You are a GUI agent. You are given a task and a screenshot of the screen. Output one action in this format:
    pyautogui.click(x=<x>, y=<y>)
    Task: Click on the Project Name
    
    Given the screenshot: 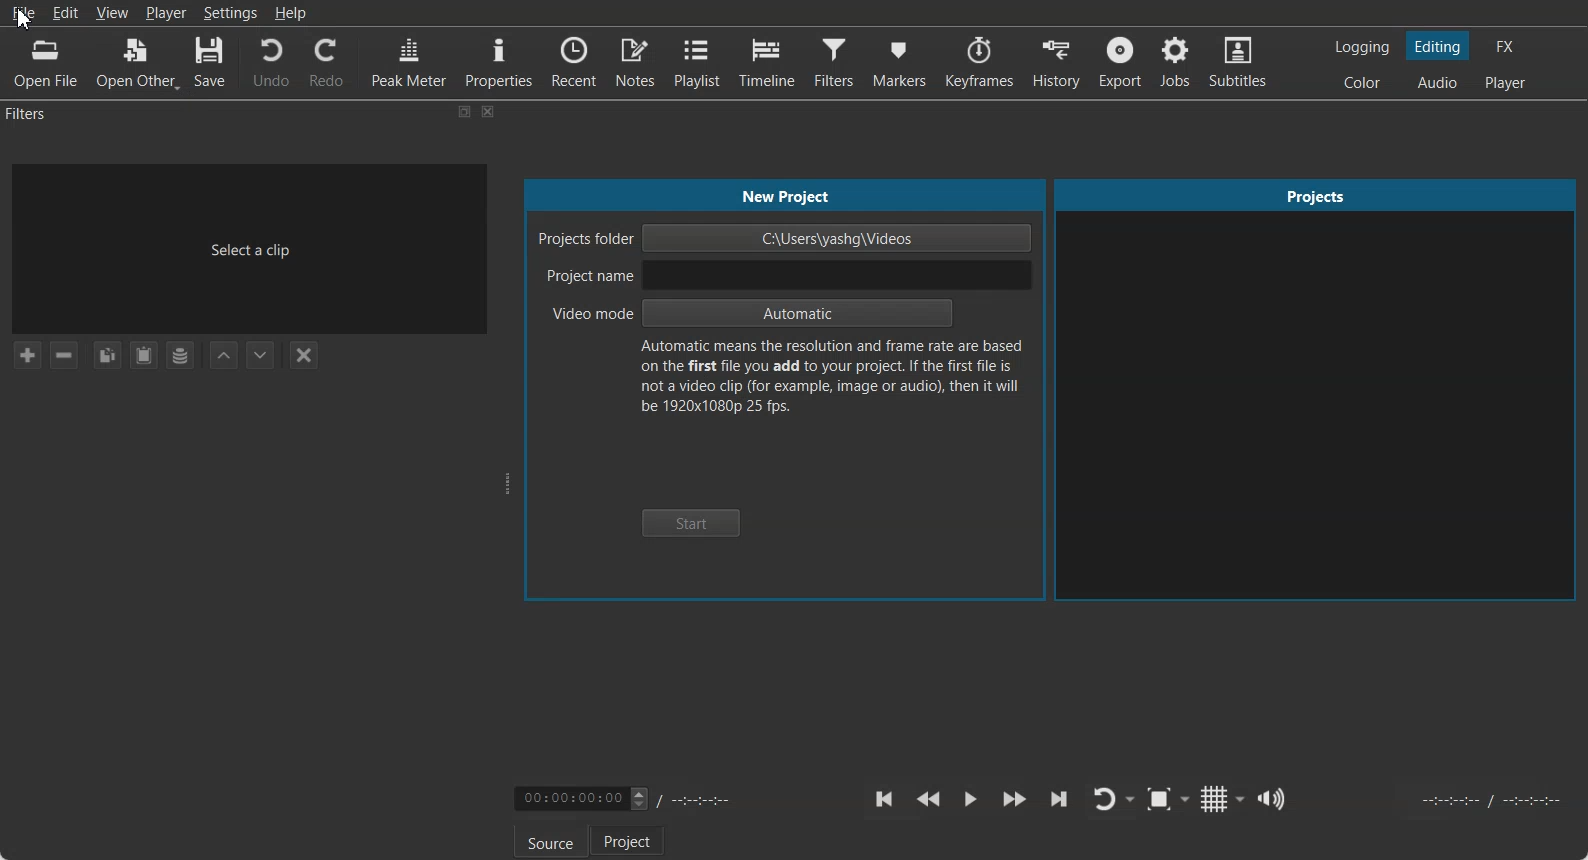 What is the action you would take?
    pyautogui.click(x=583, y=278)
    